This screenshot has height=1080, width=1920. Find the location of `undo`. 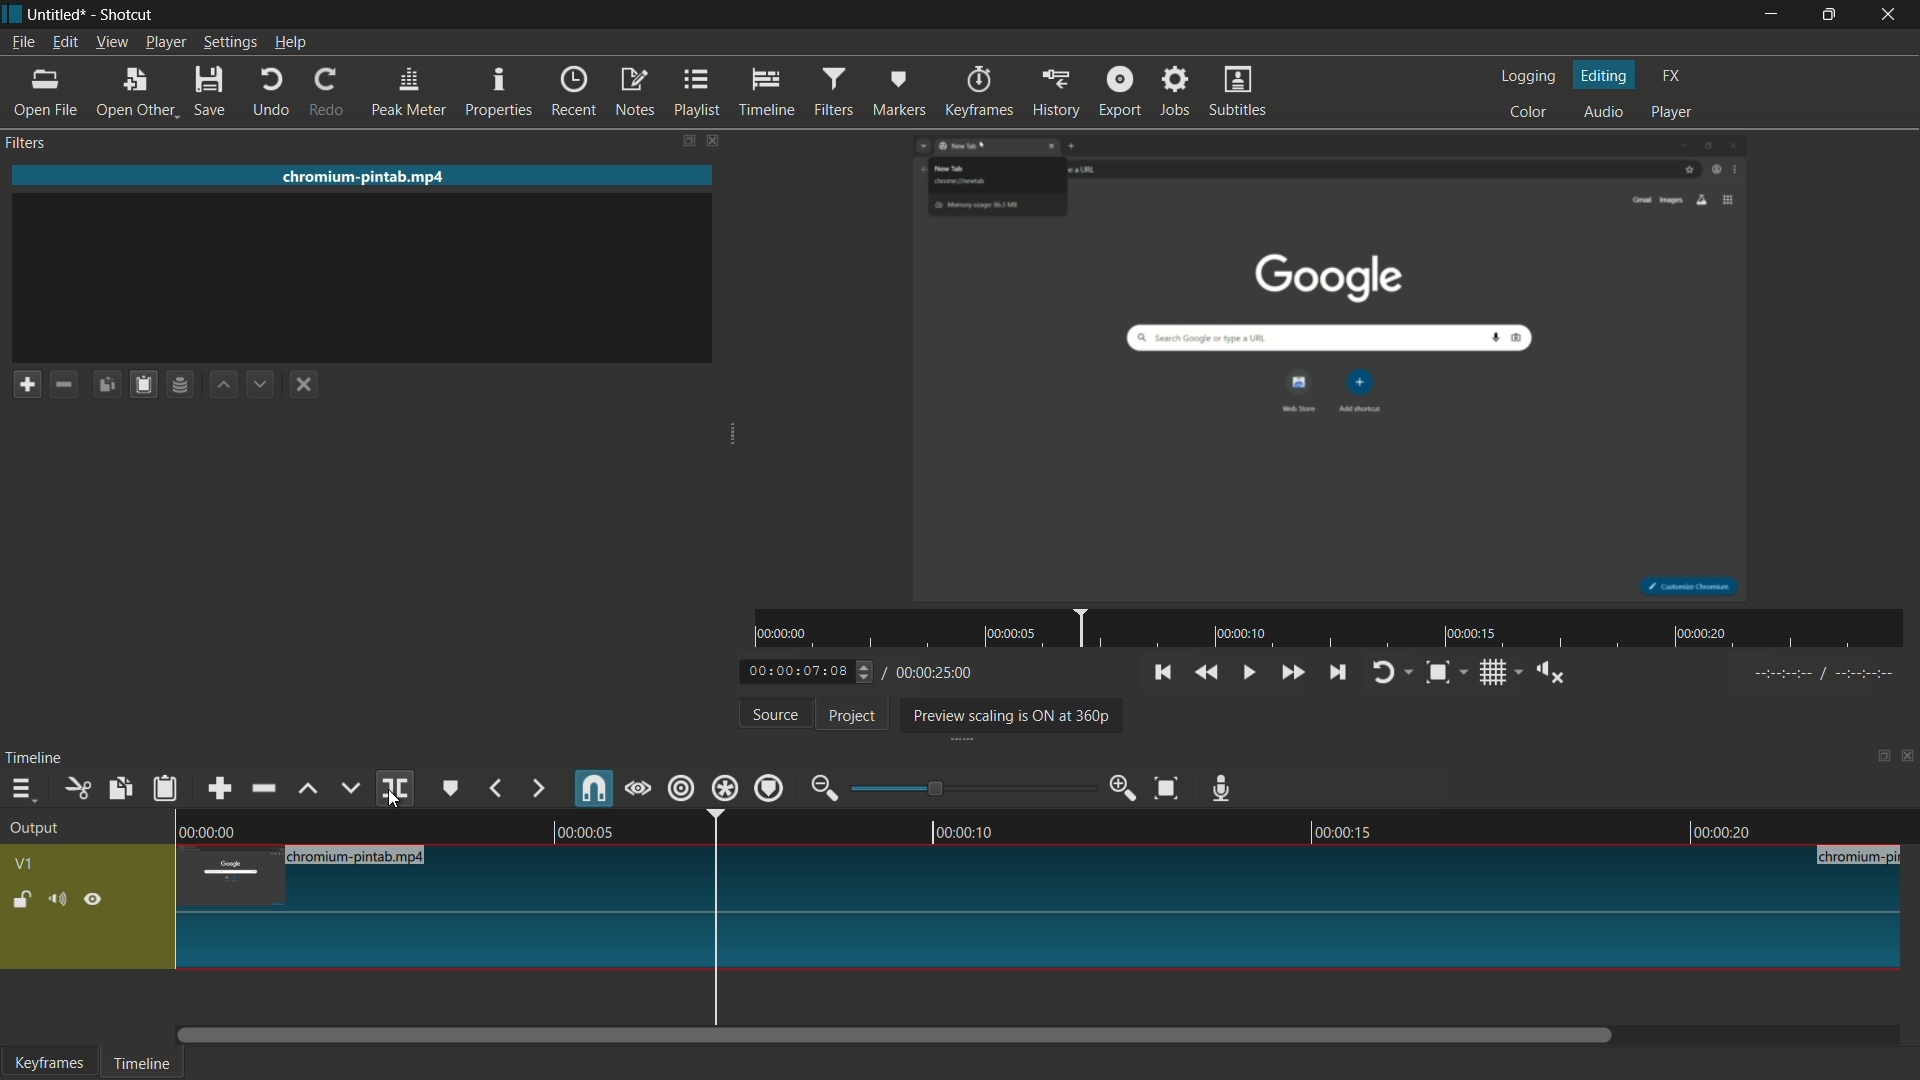

undo is located at coordinates (272, 93).